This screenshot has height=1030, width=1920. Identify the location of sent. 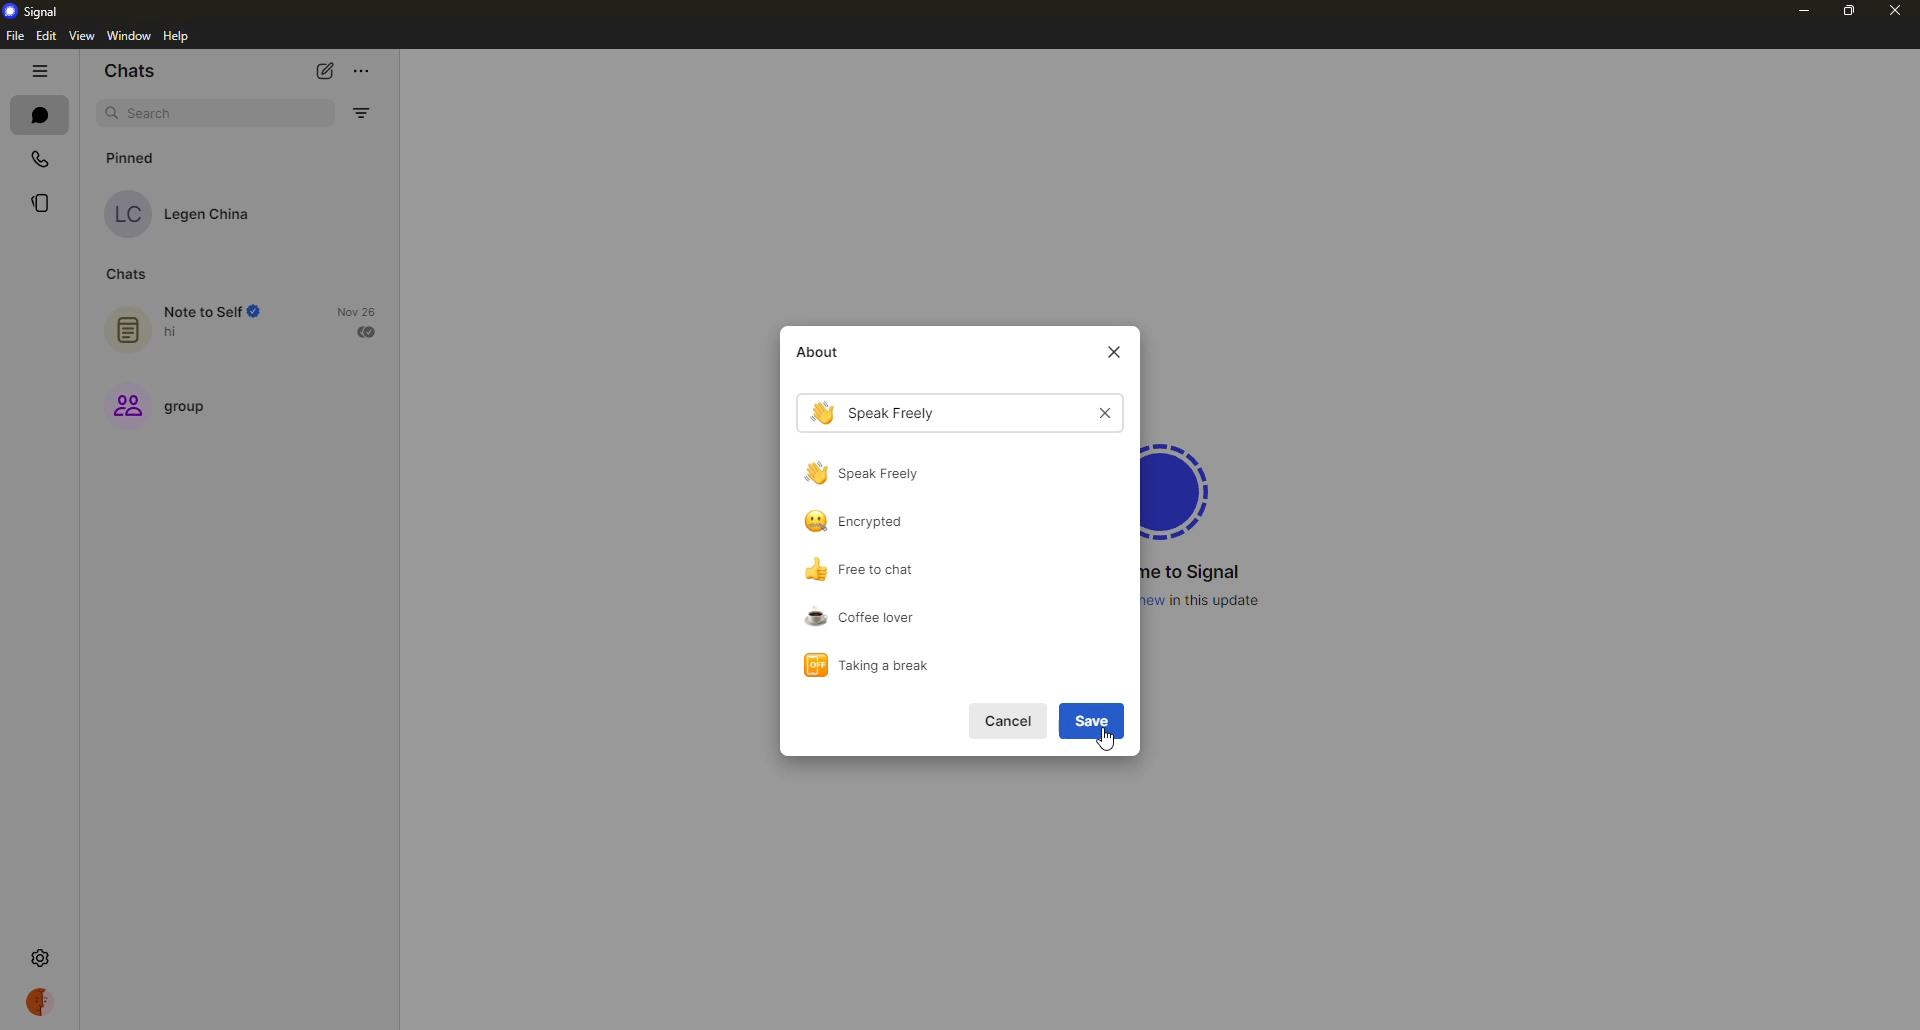
(369, 331).